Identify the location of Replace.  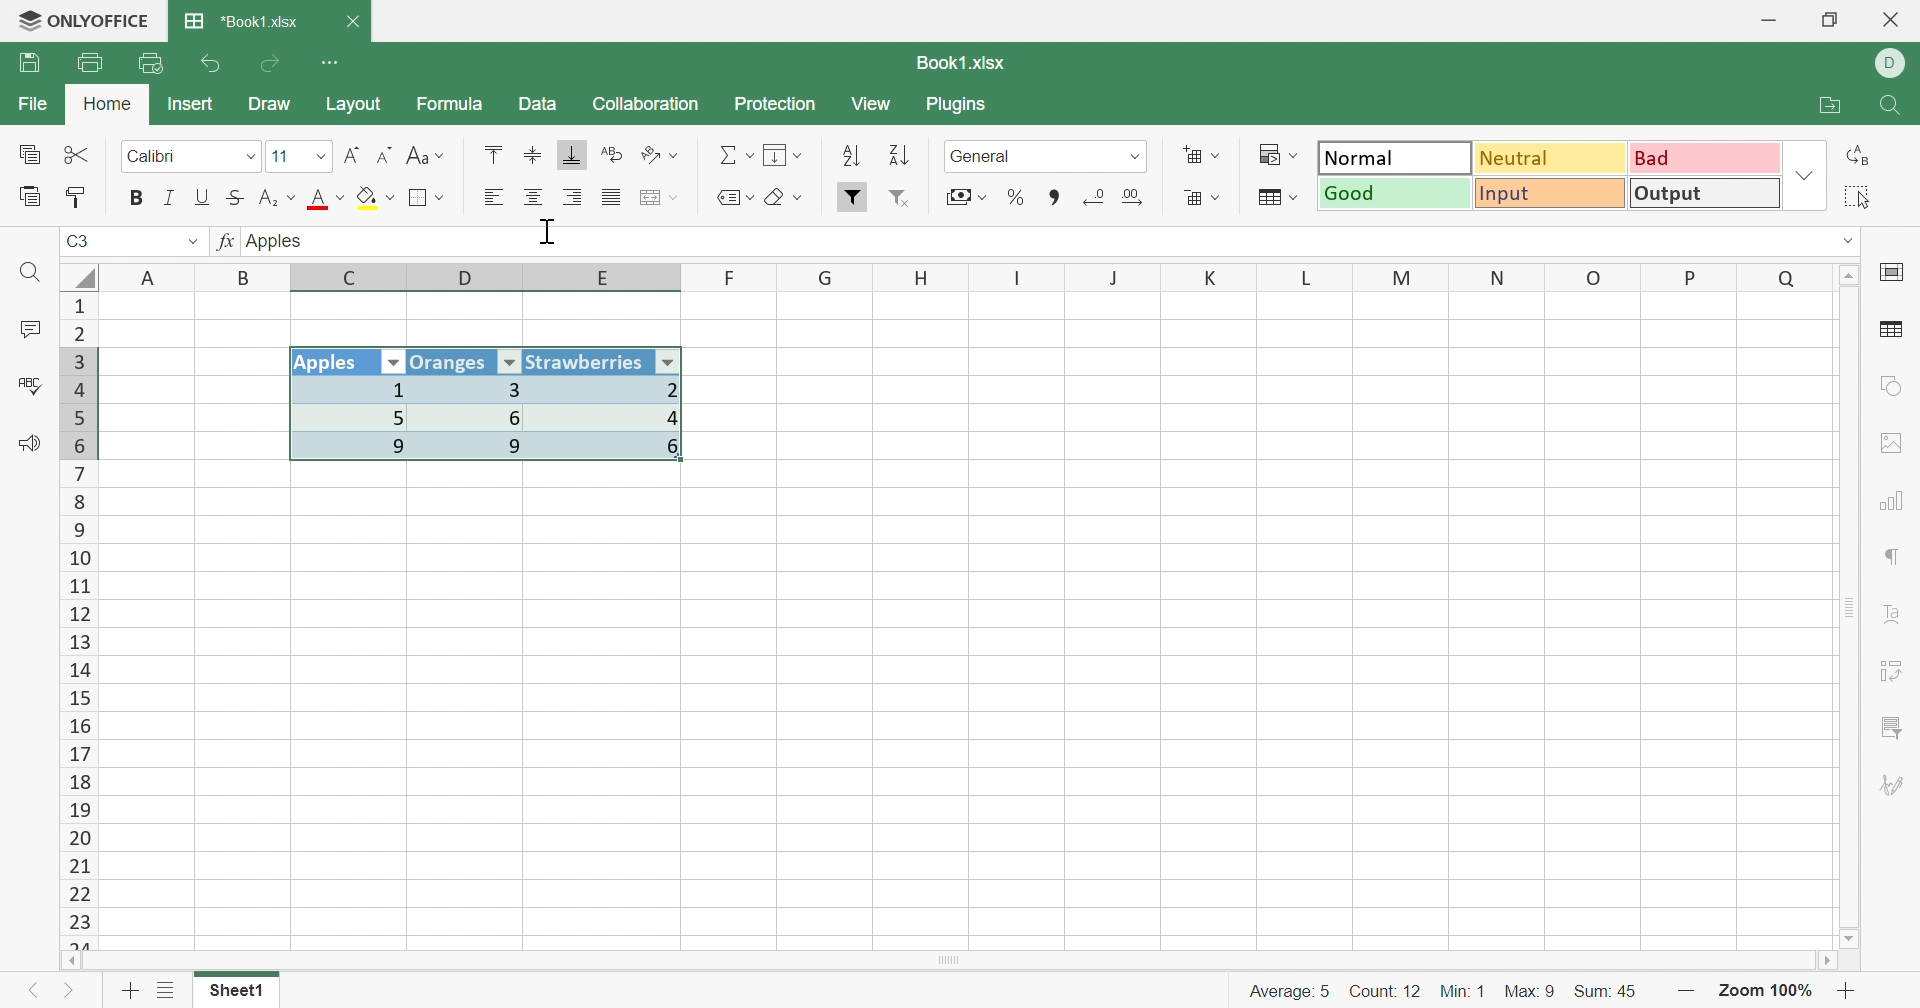
(1863, 155).